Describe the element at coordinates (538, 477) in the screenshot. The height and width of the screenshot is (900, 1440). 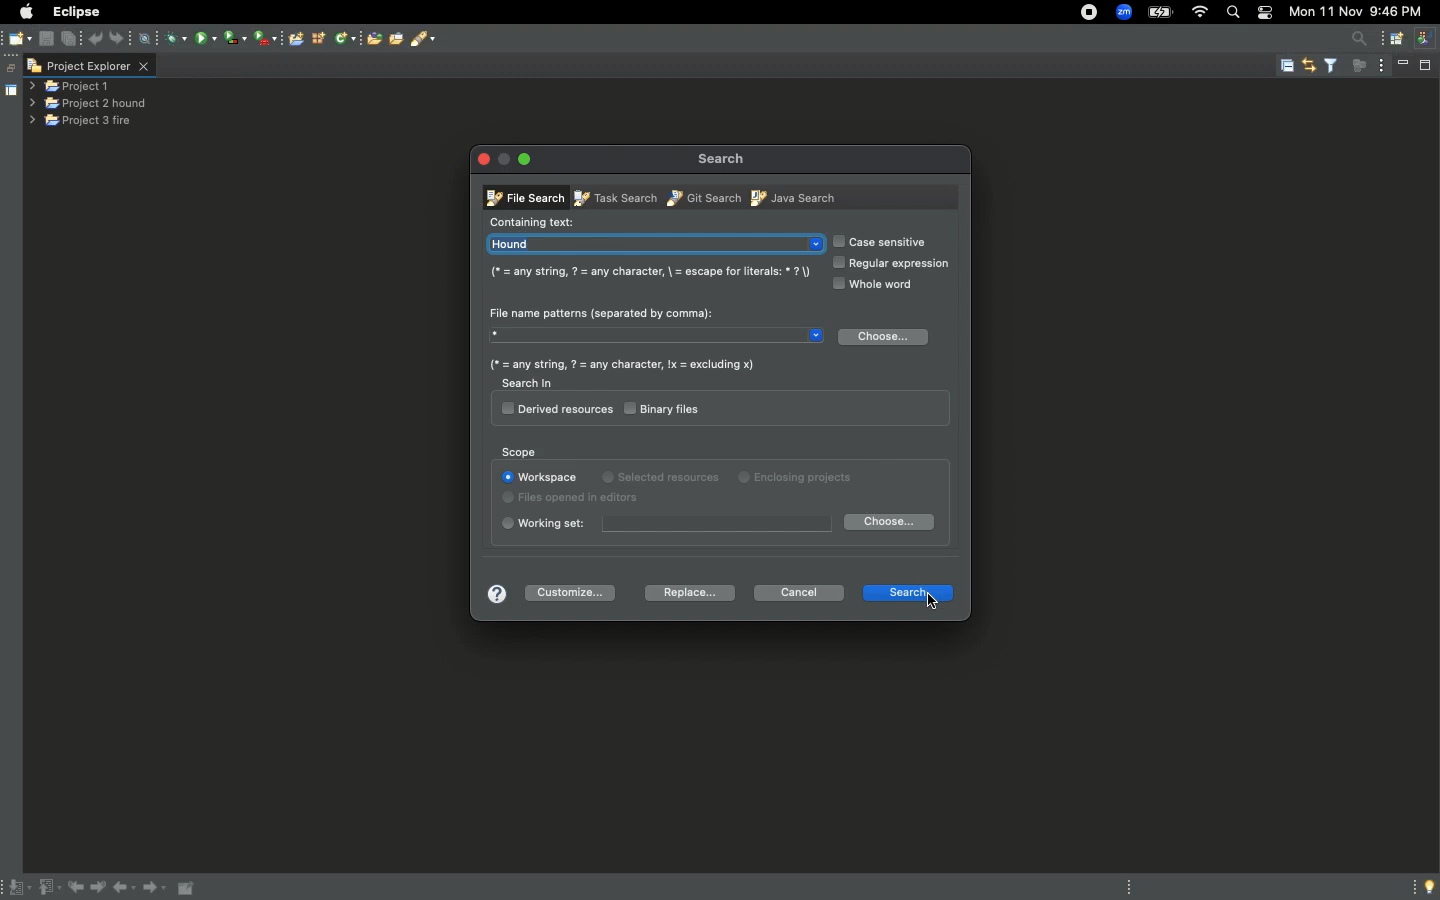
I see `Workspace` at that location.